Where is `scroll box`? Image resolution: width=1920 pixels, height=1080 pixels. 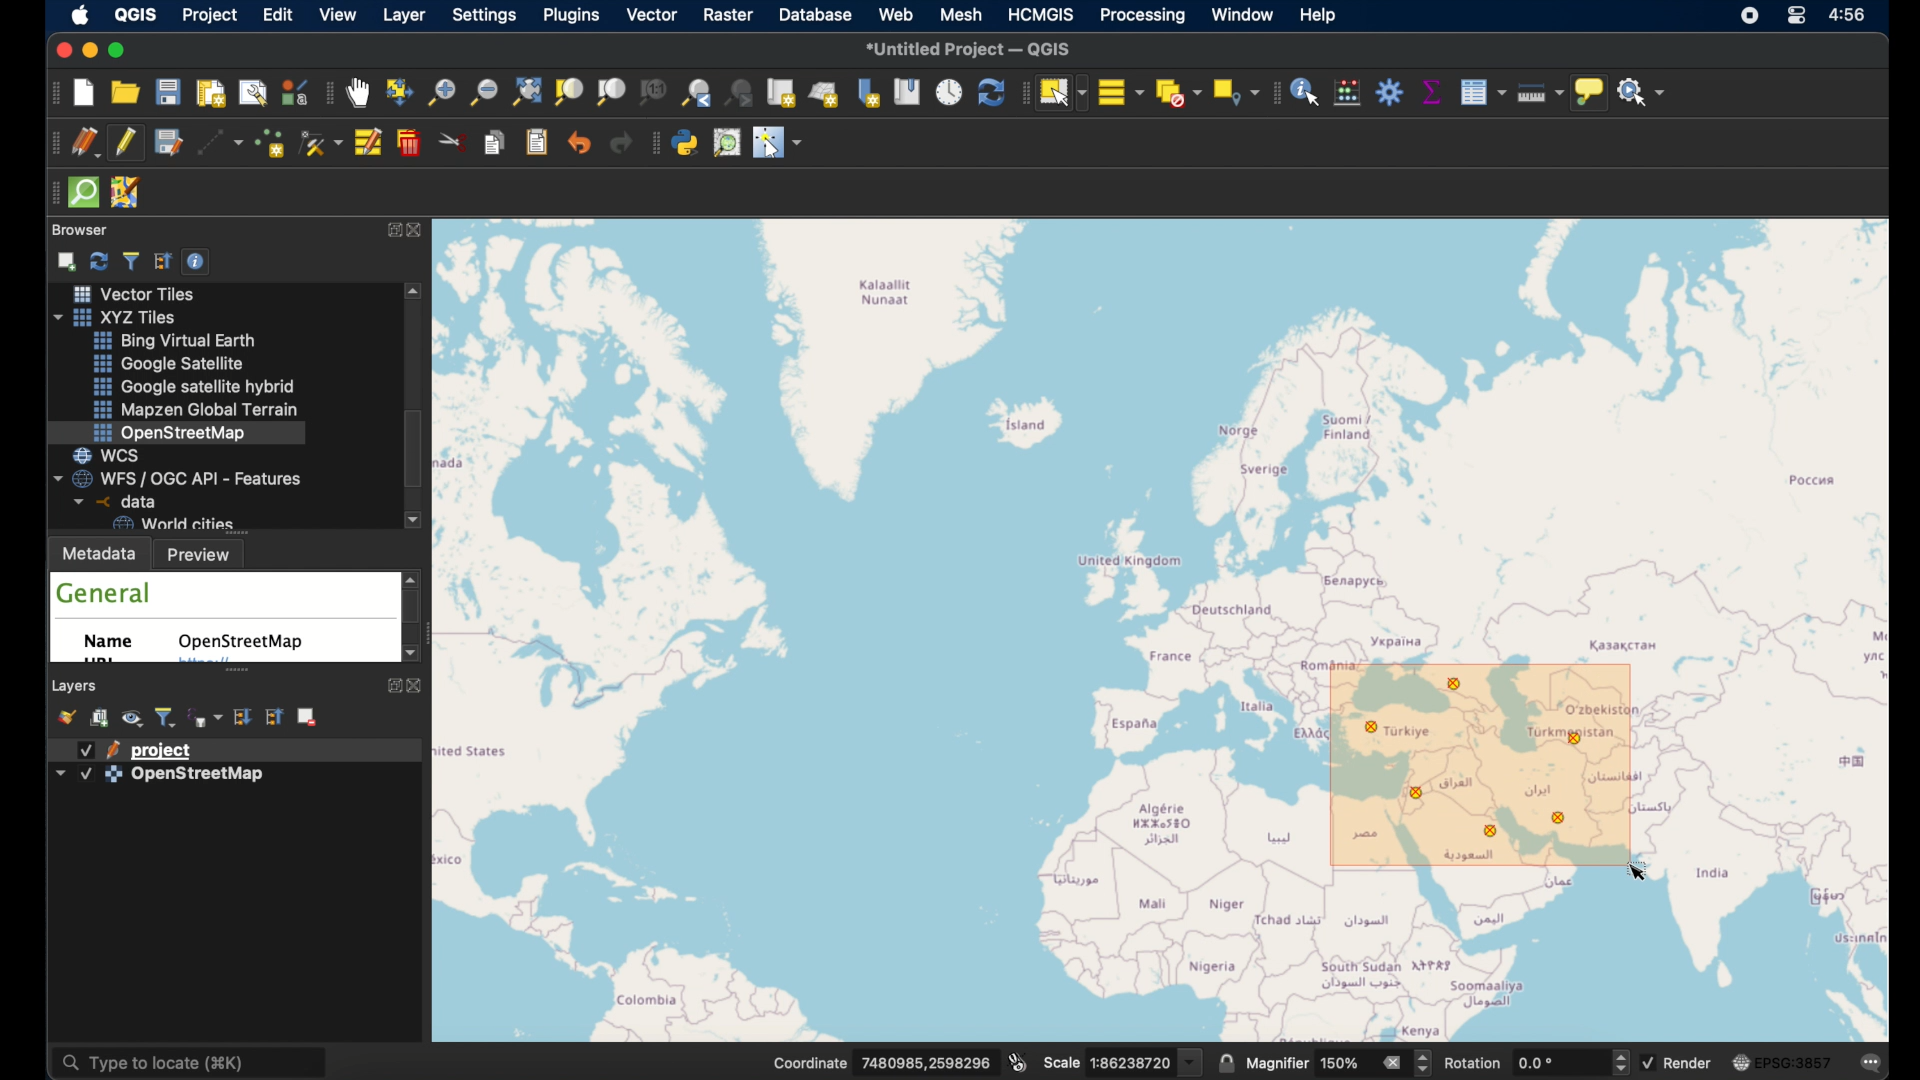 scroll box is located at coordinates (413, 610).